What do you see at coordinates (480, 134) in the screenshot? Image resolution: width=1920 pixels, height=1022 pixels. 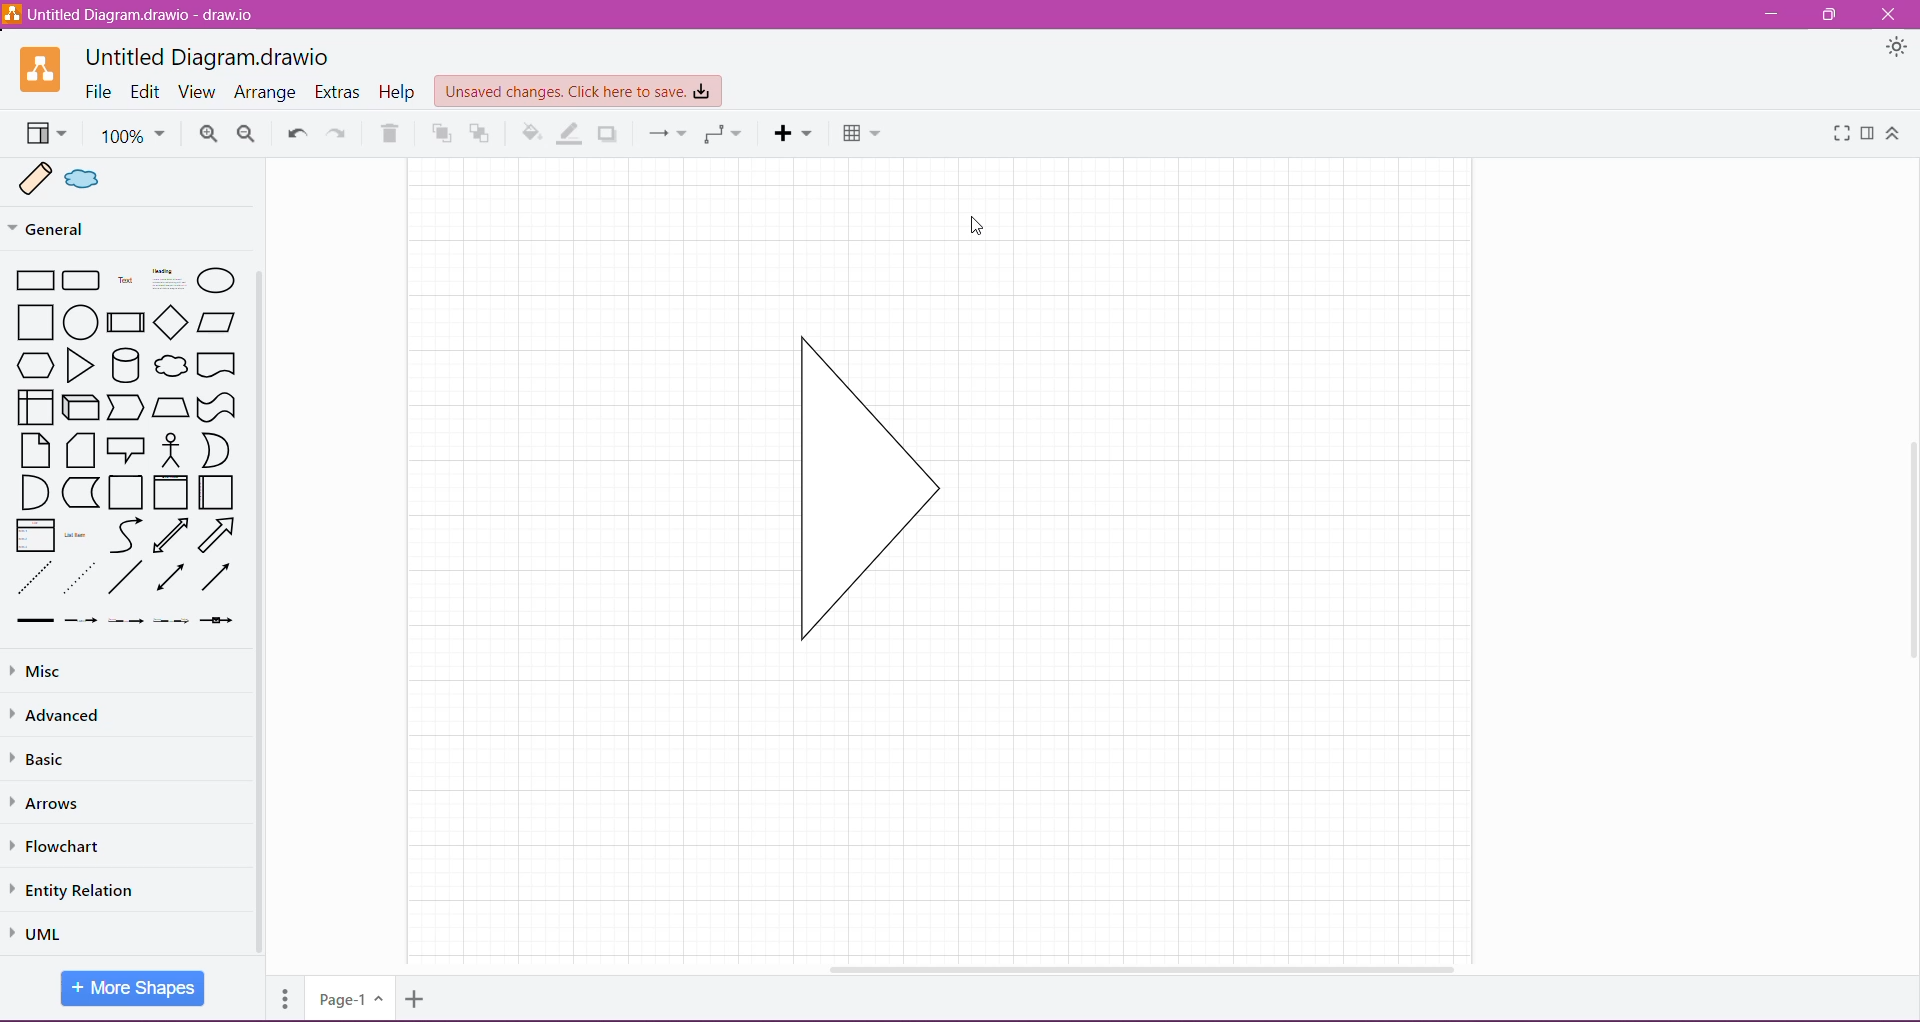 I see `To Back` at bounding box center [480, 134].